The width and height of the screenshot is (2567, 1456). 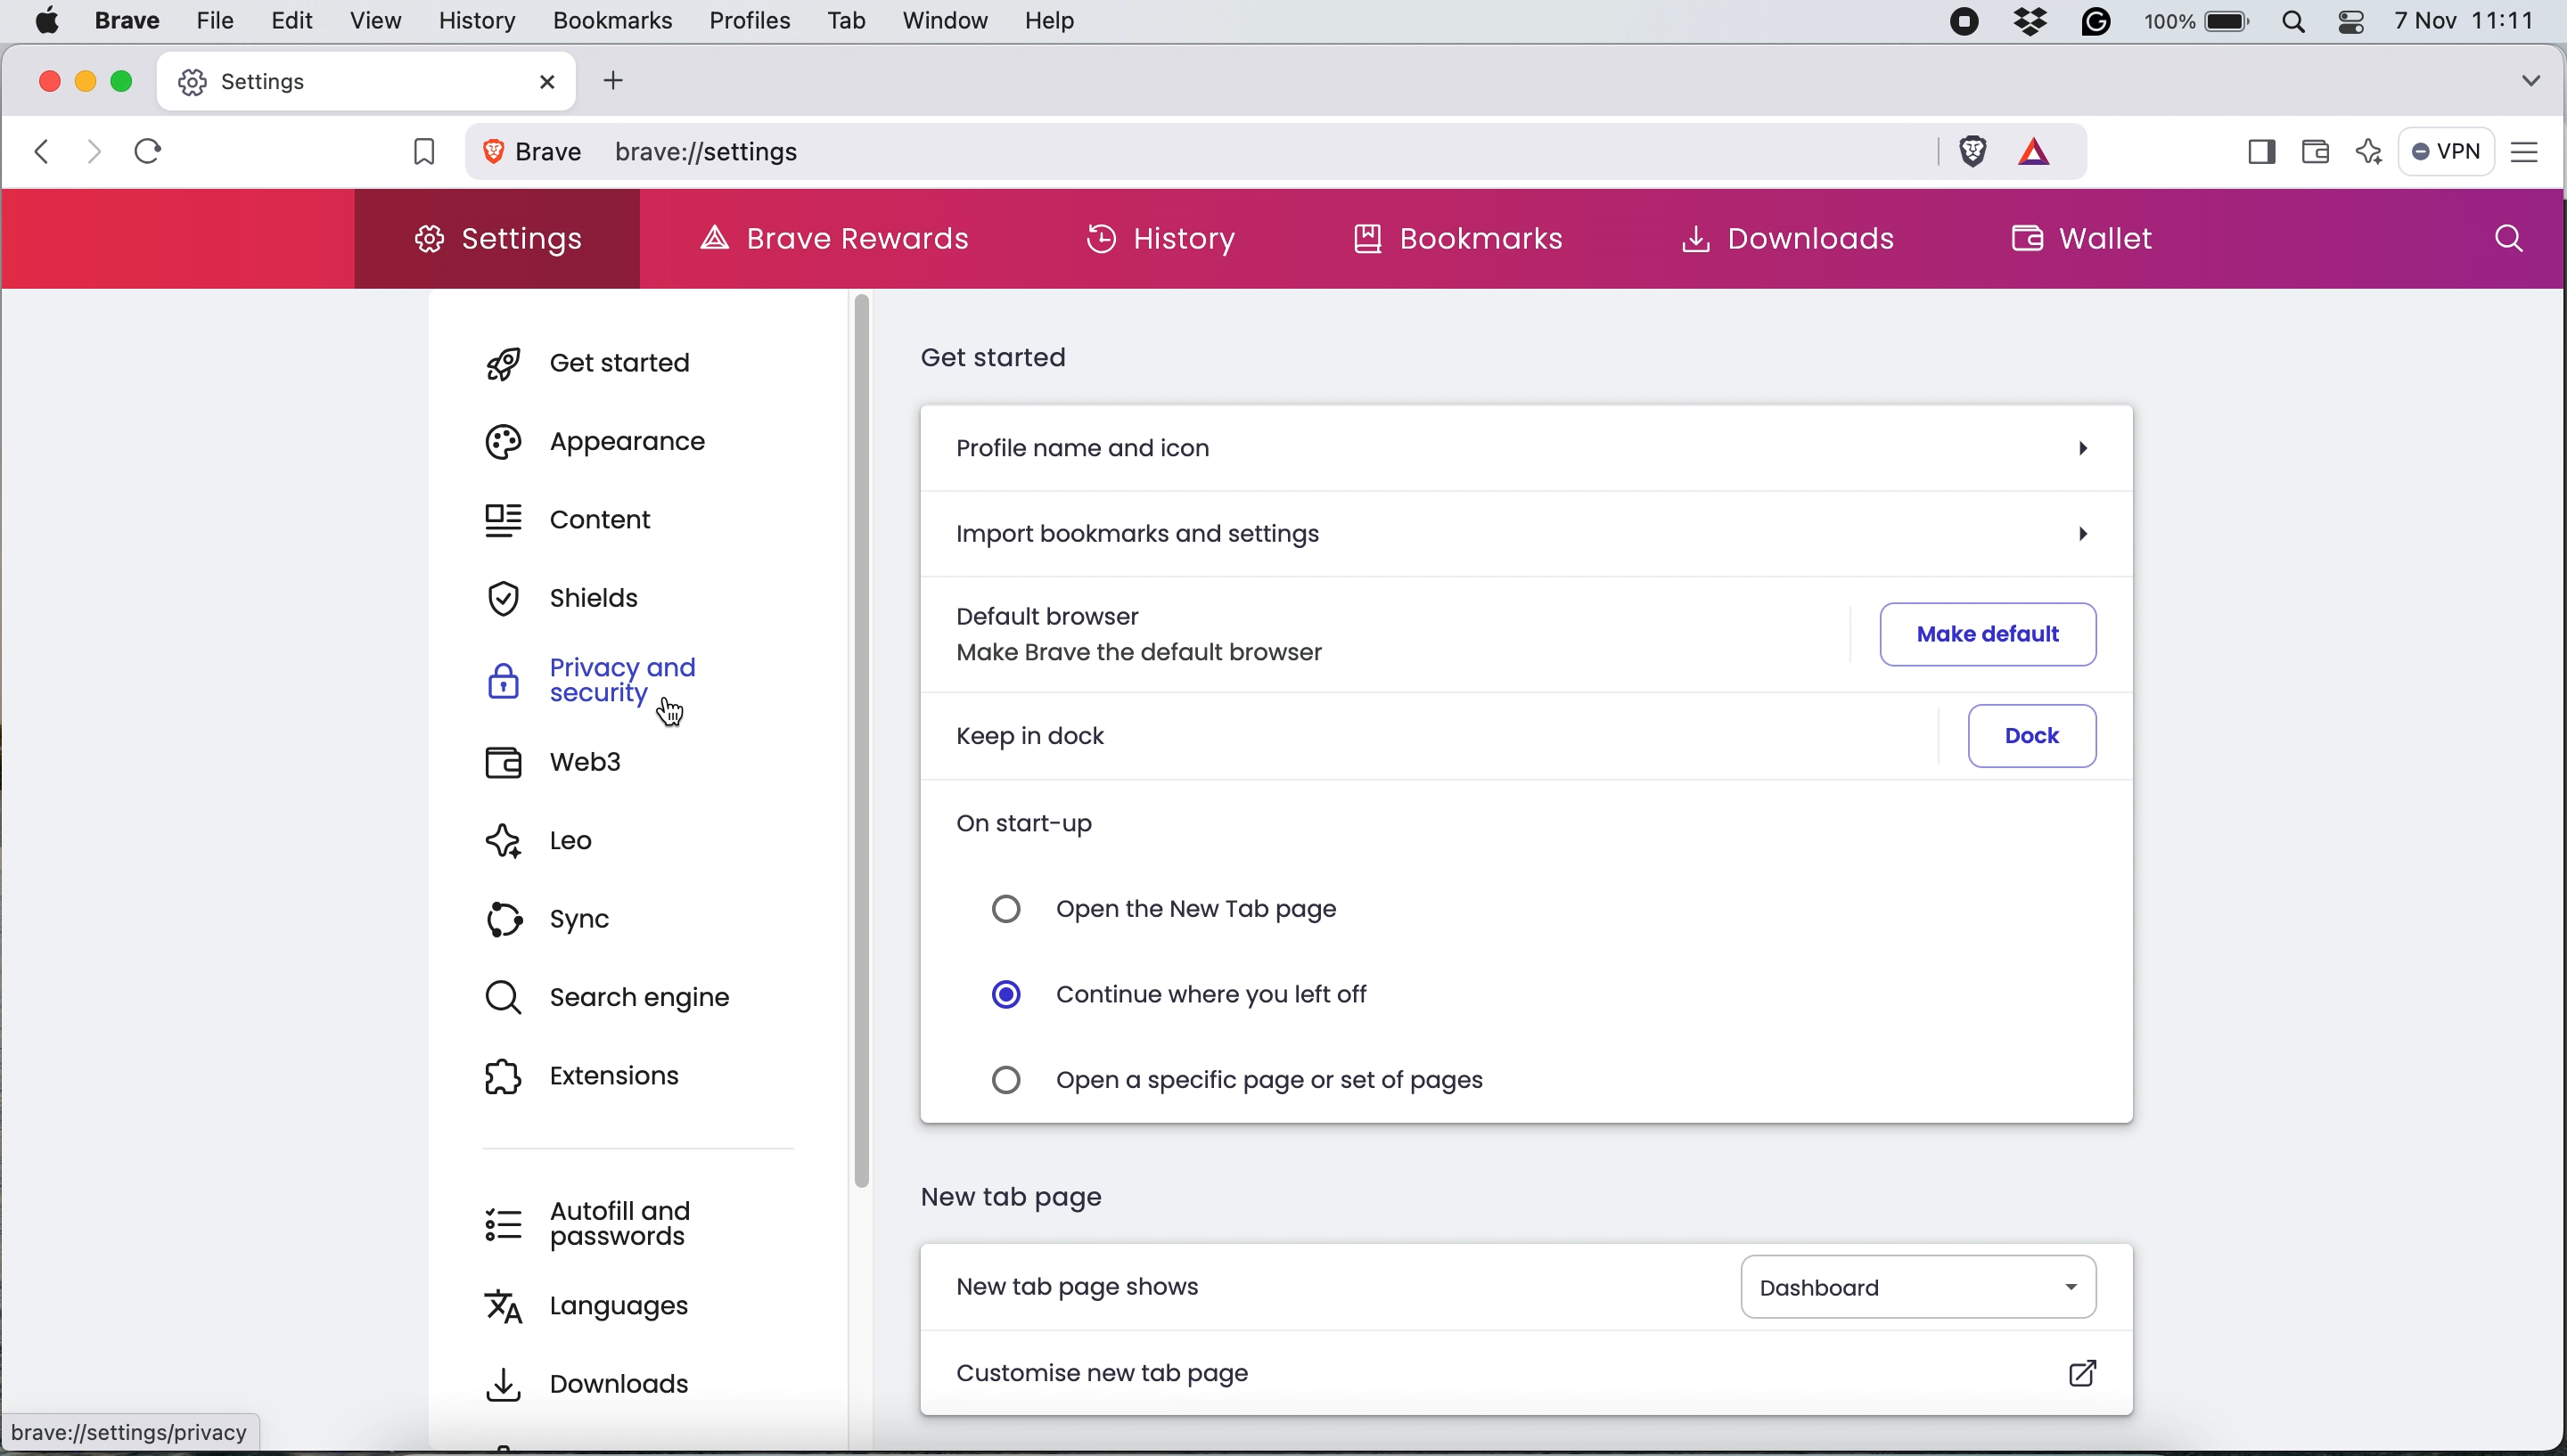 I want to click on shields, so click(x=579, y=598).